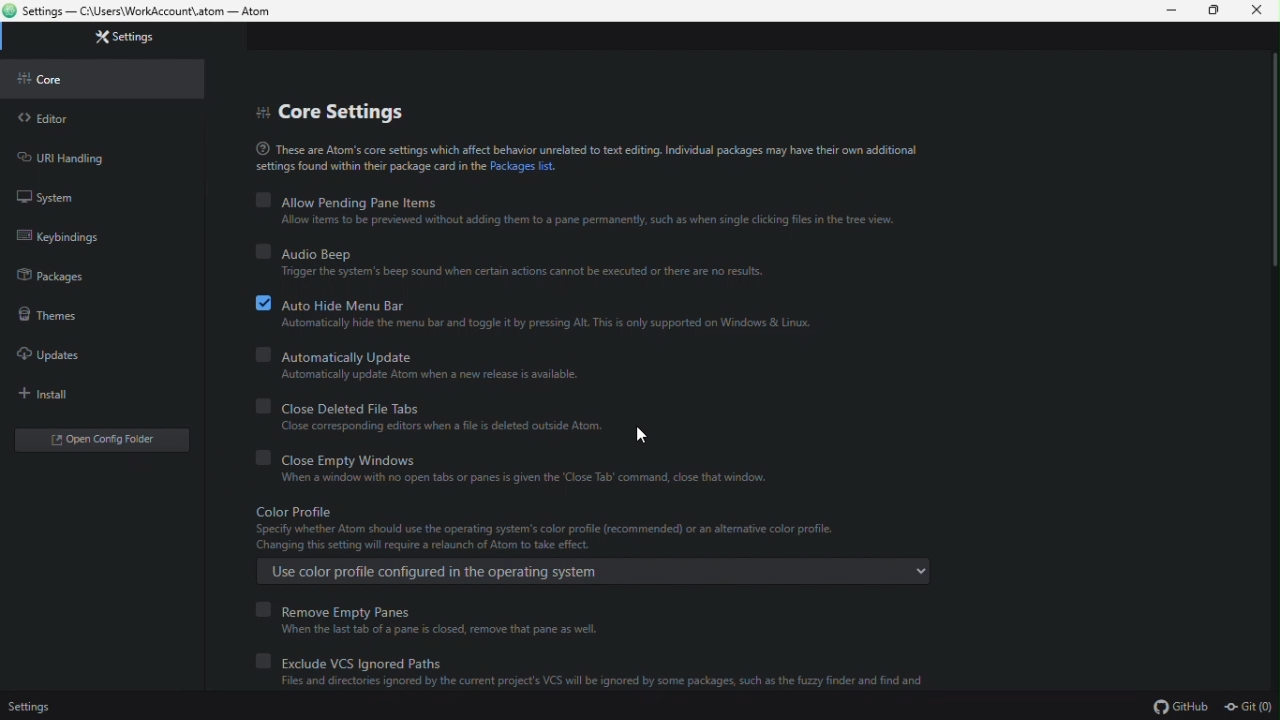 This screenshot has height=720, width=1280. What do you see at coordinates (91, 155) in the screenshot?
I see `URL handling` at bounding box center [91, 155].